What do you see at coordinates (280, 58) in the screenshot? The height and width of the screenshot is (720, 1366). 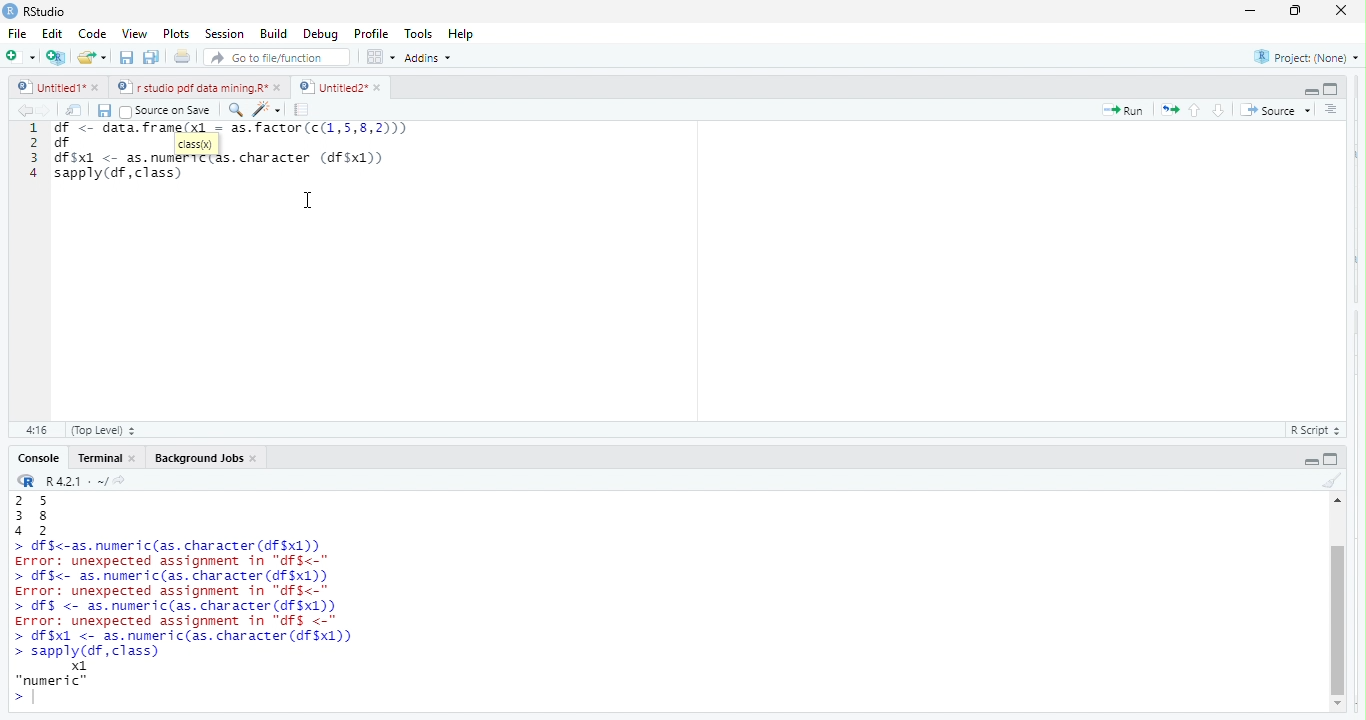 I see ` Goto fileffunction ` at bounding box center [280, 58].